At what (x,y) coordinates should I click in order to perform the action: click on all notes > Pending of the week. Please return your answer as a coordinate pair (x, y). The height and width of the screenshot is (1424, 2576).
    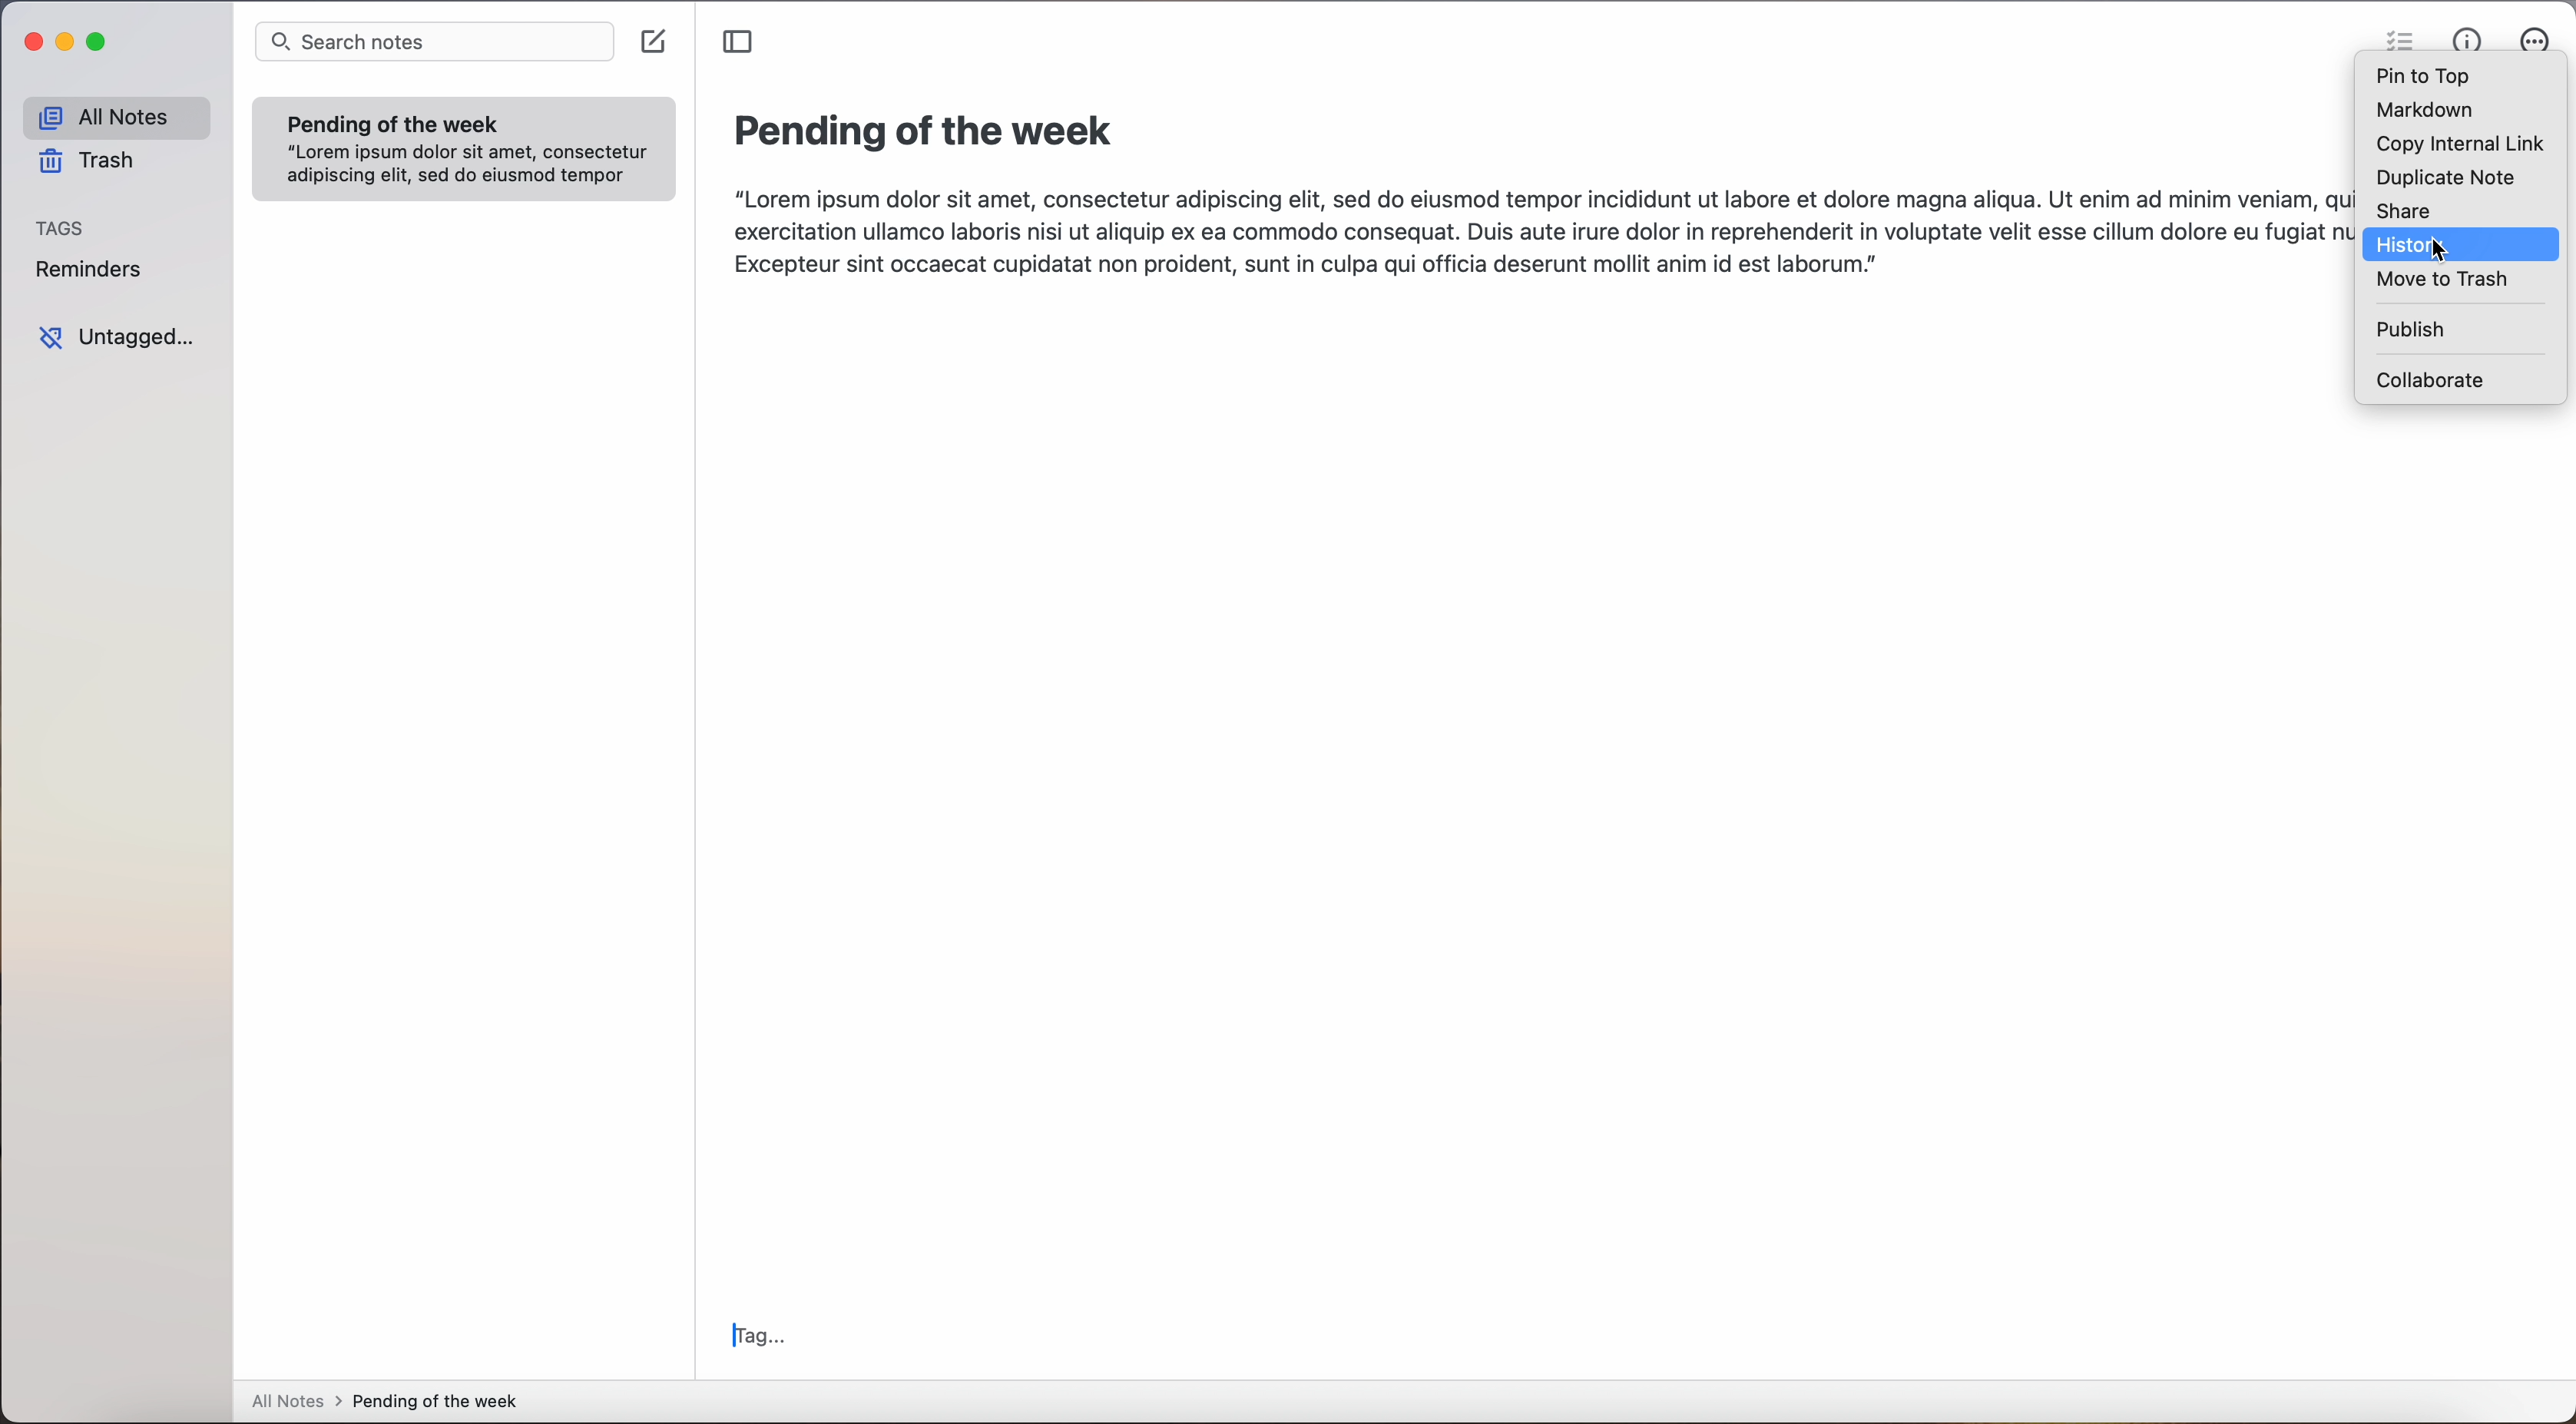
    Looking at the image, I should click on (391, 1405).